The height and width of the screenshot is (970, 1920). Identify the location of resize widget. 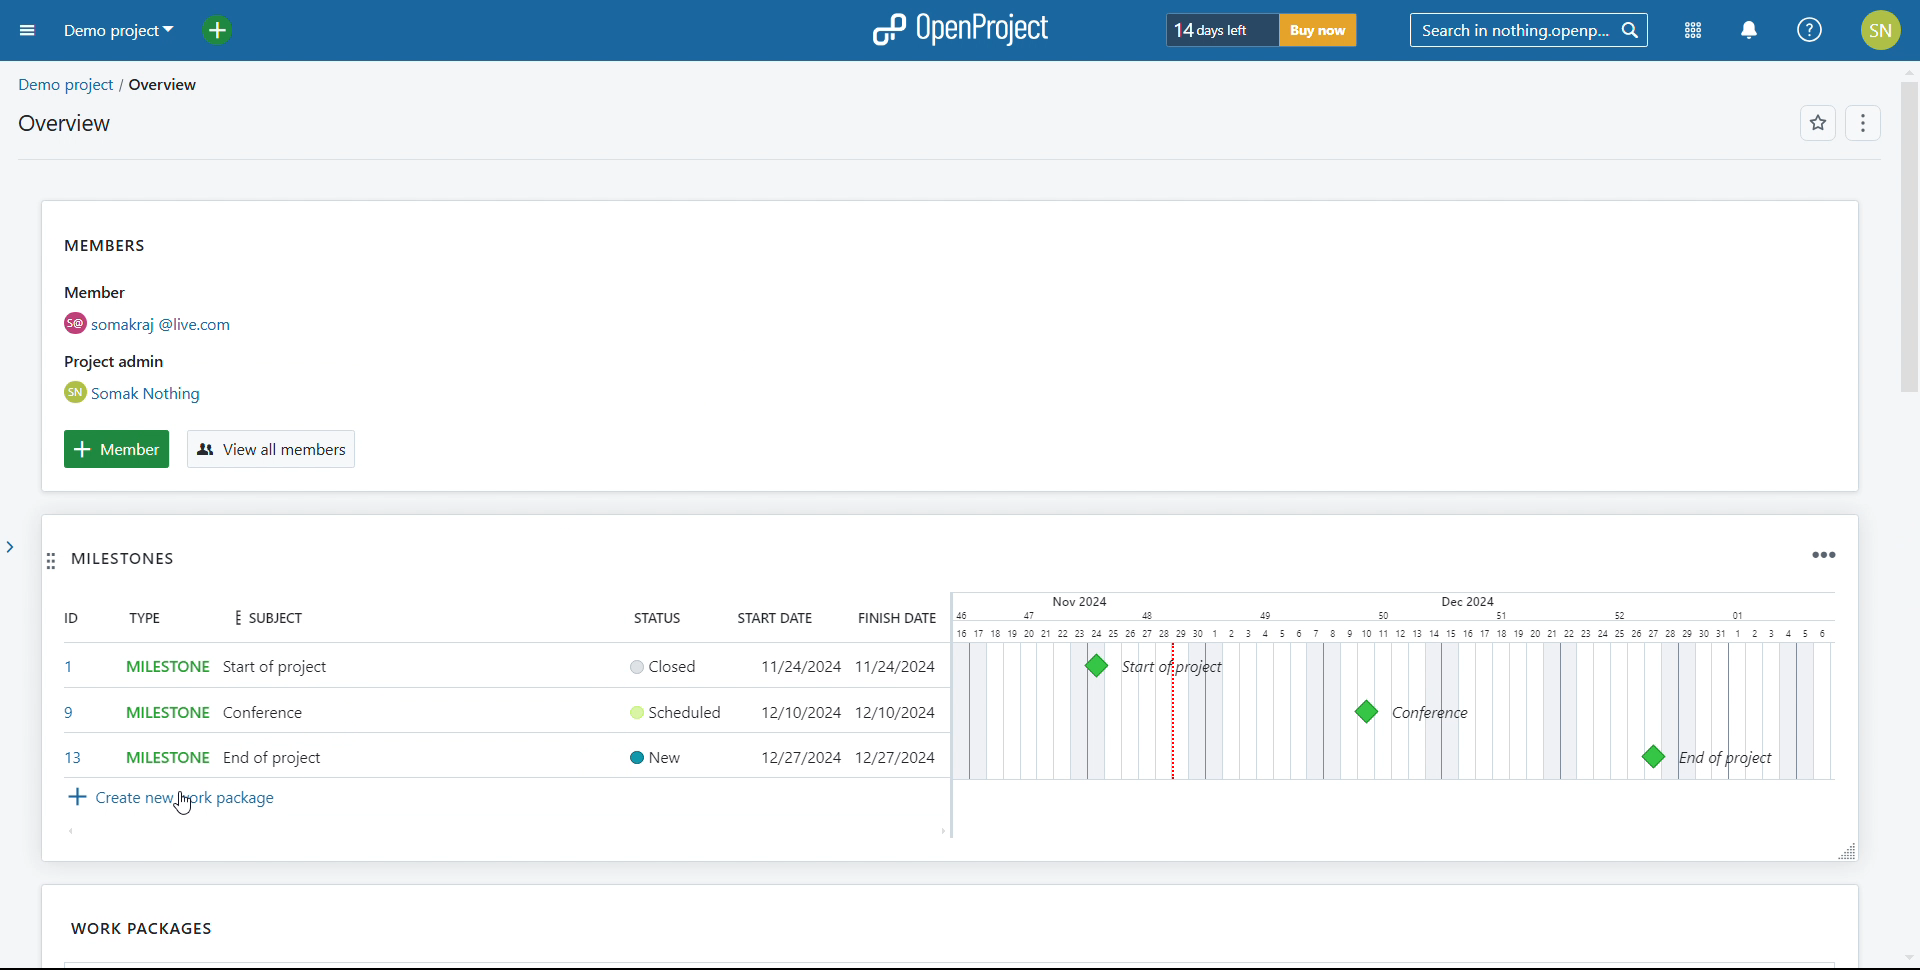
(1841, 850).